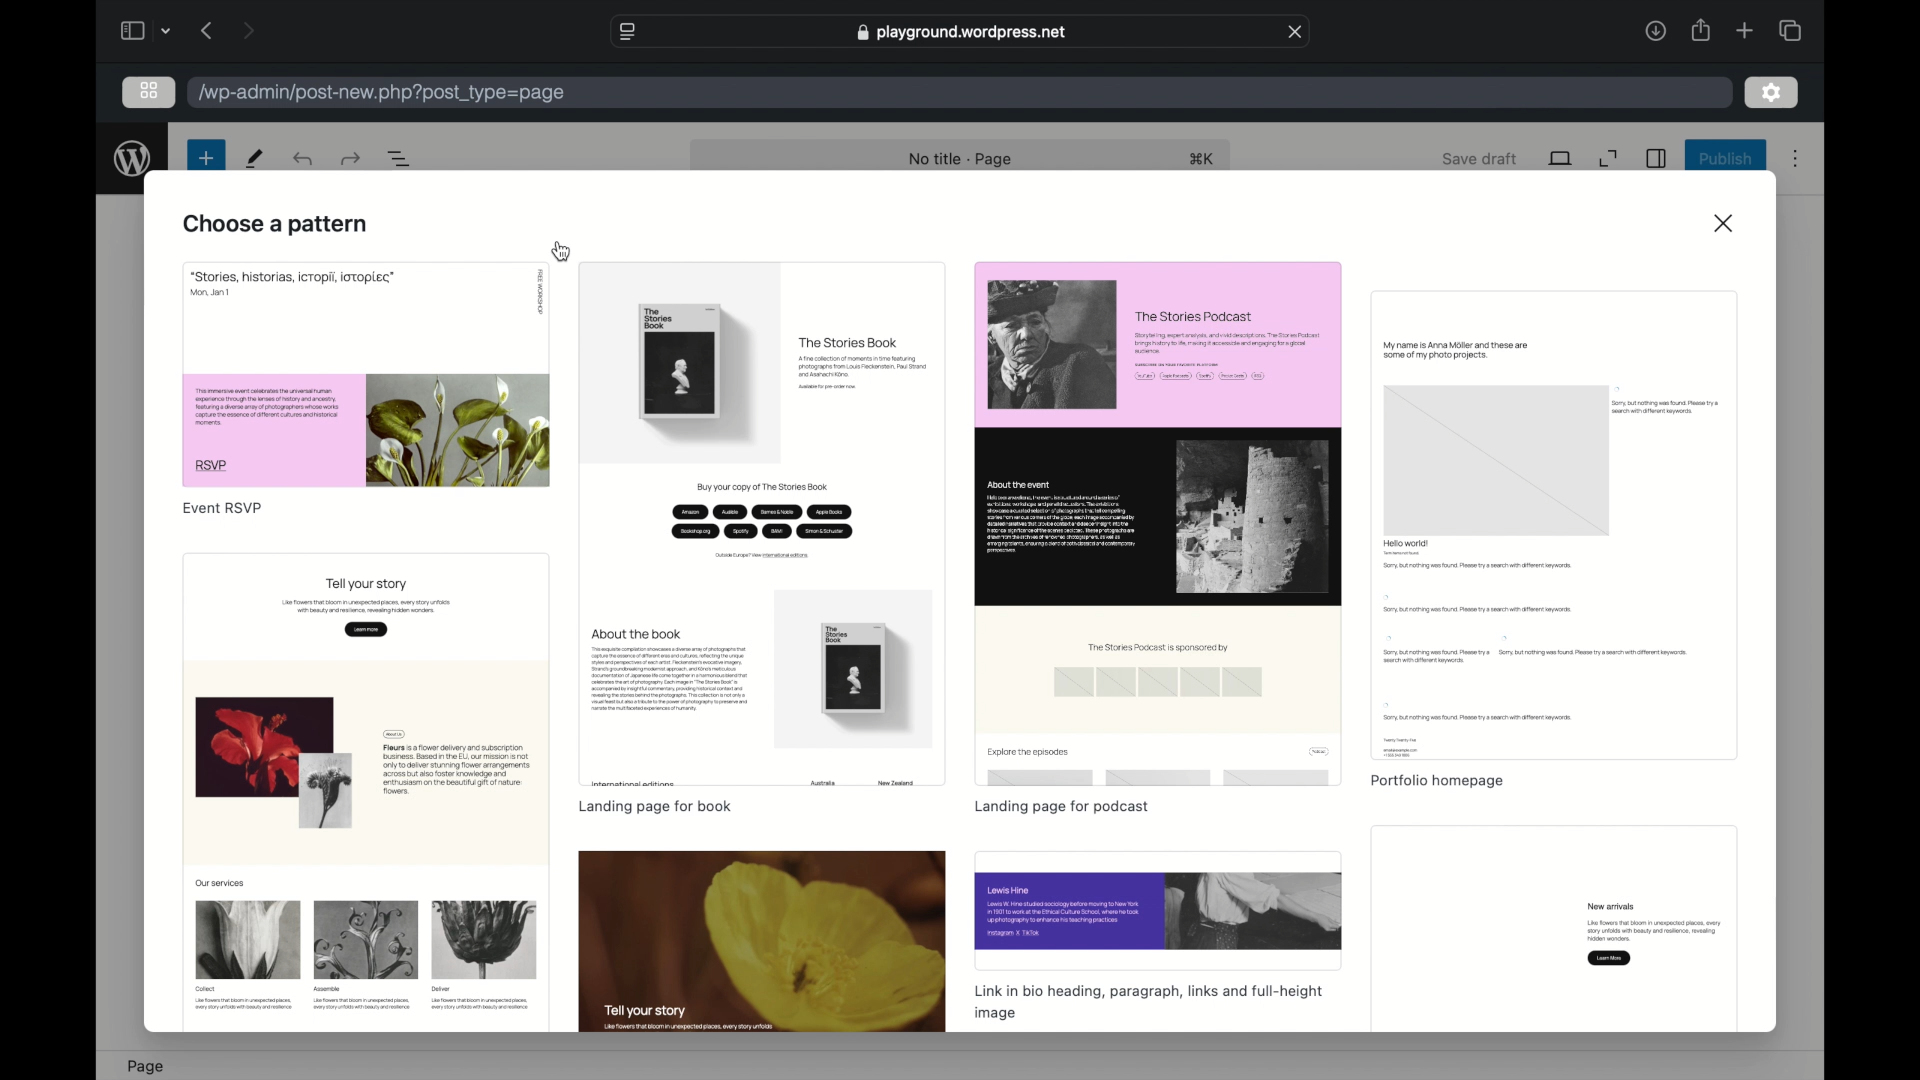 This screenshot has height=1080, width=1920. Describe the element at coordinates (205, 158) in the screenshot. I see `new page` at that location.